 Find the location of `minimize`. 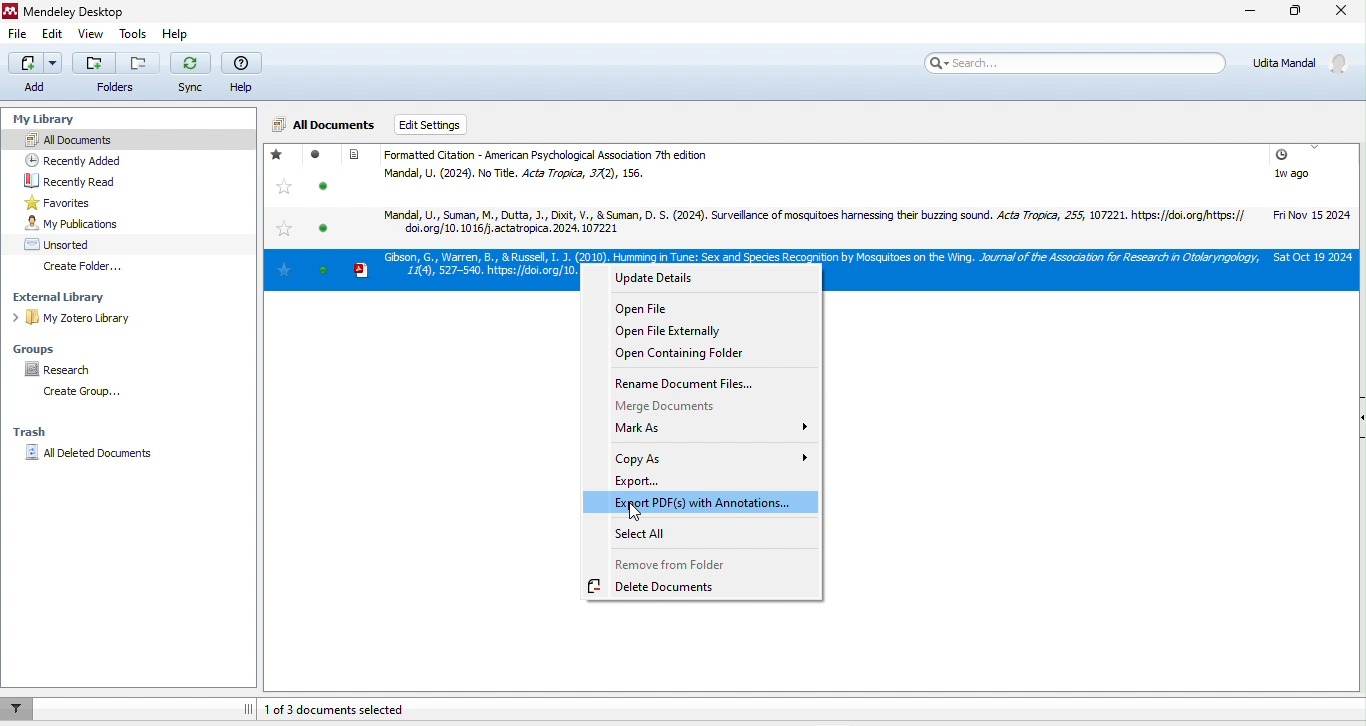

minimize is located at coordinates (1249, 13).